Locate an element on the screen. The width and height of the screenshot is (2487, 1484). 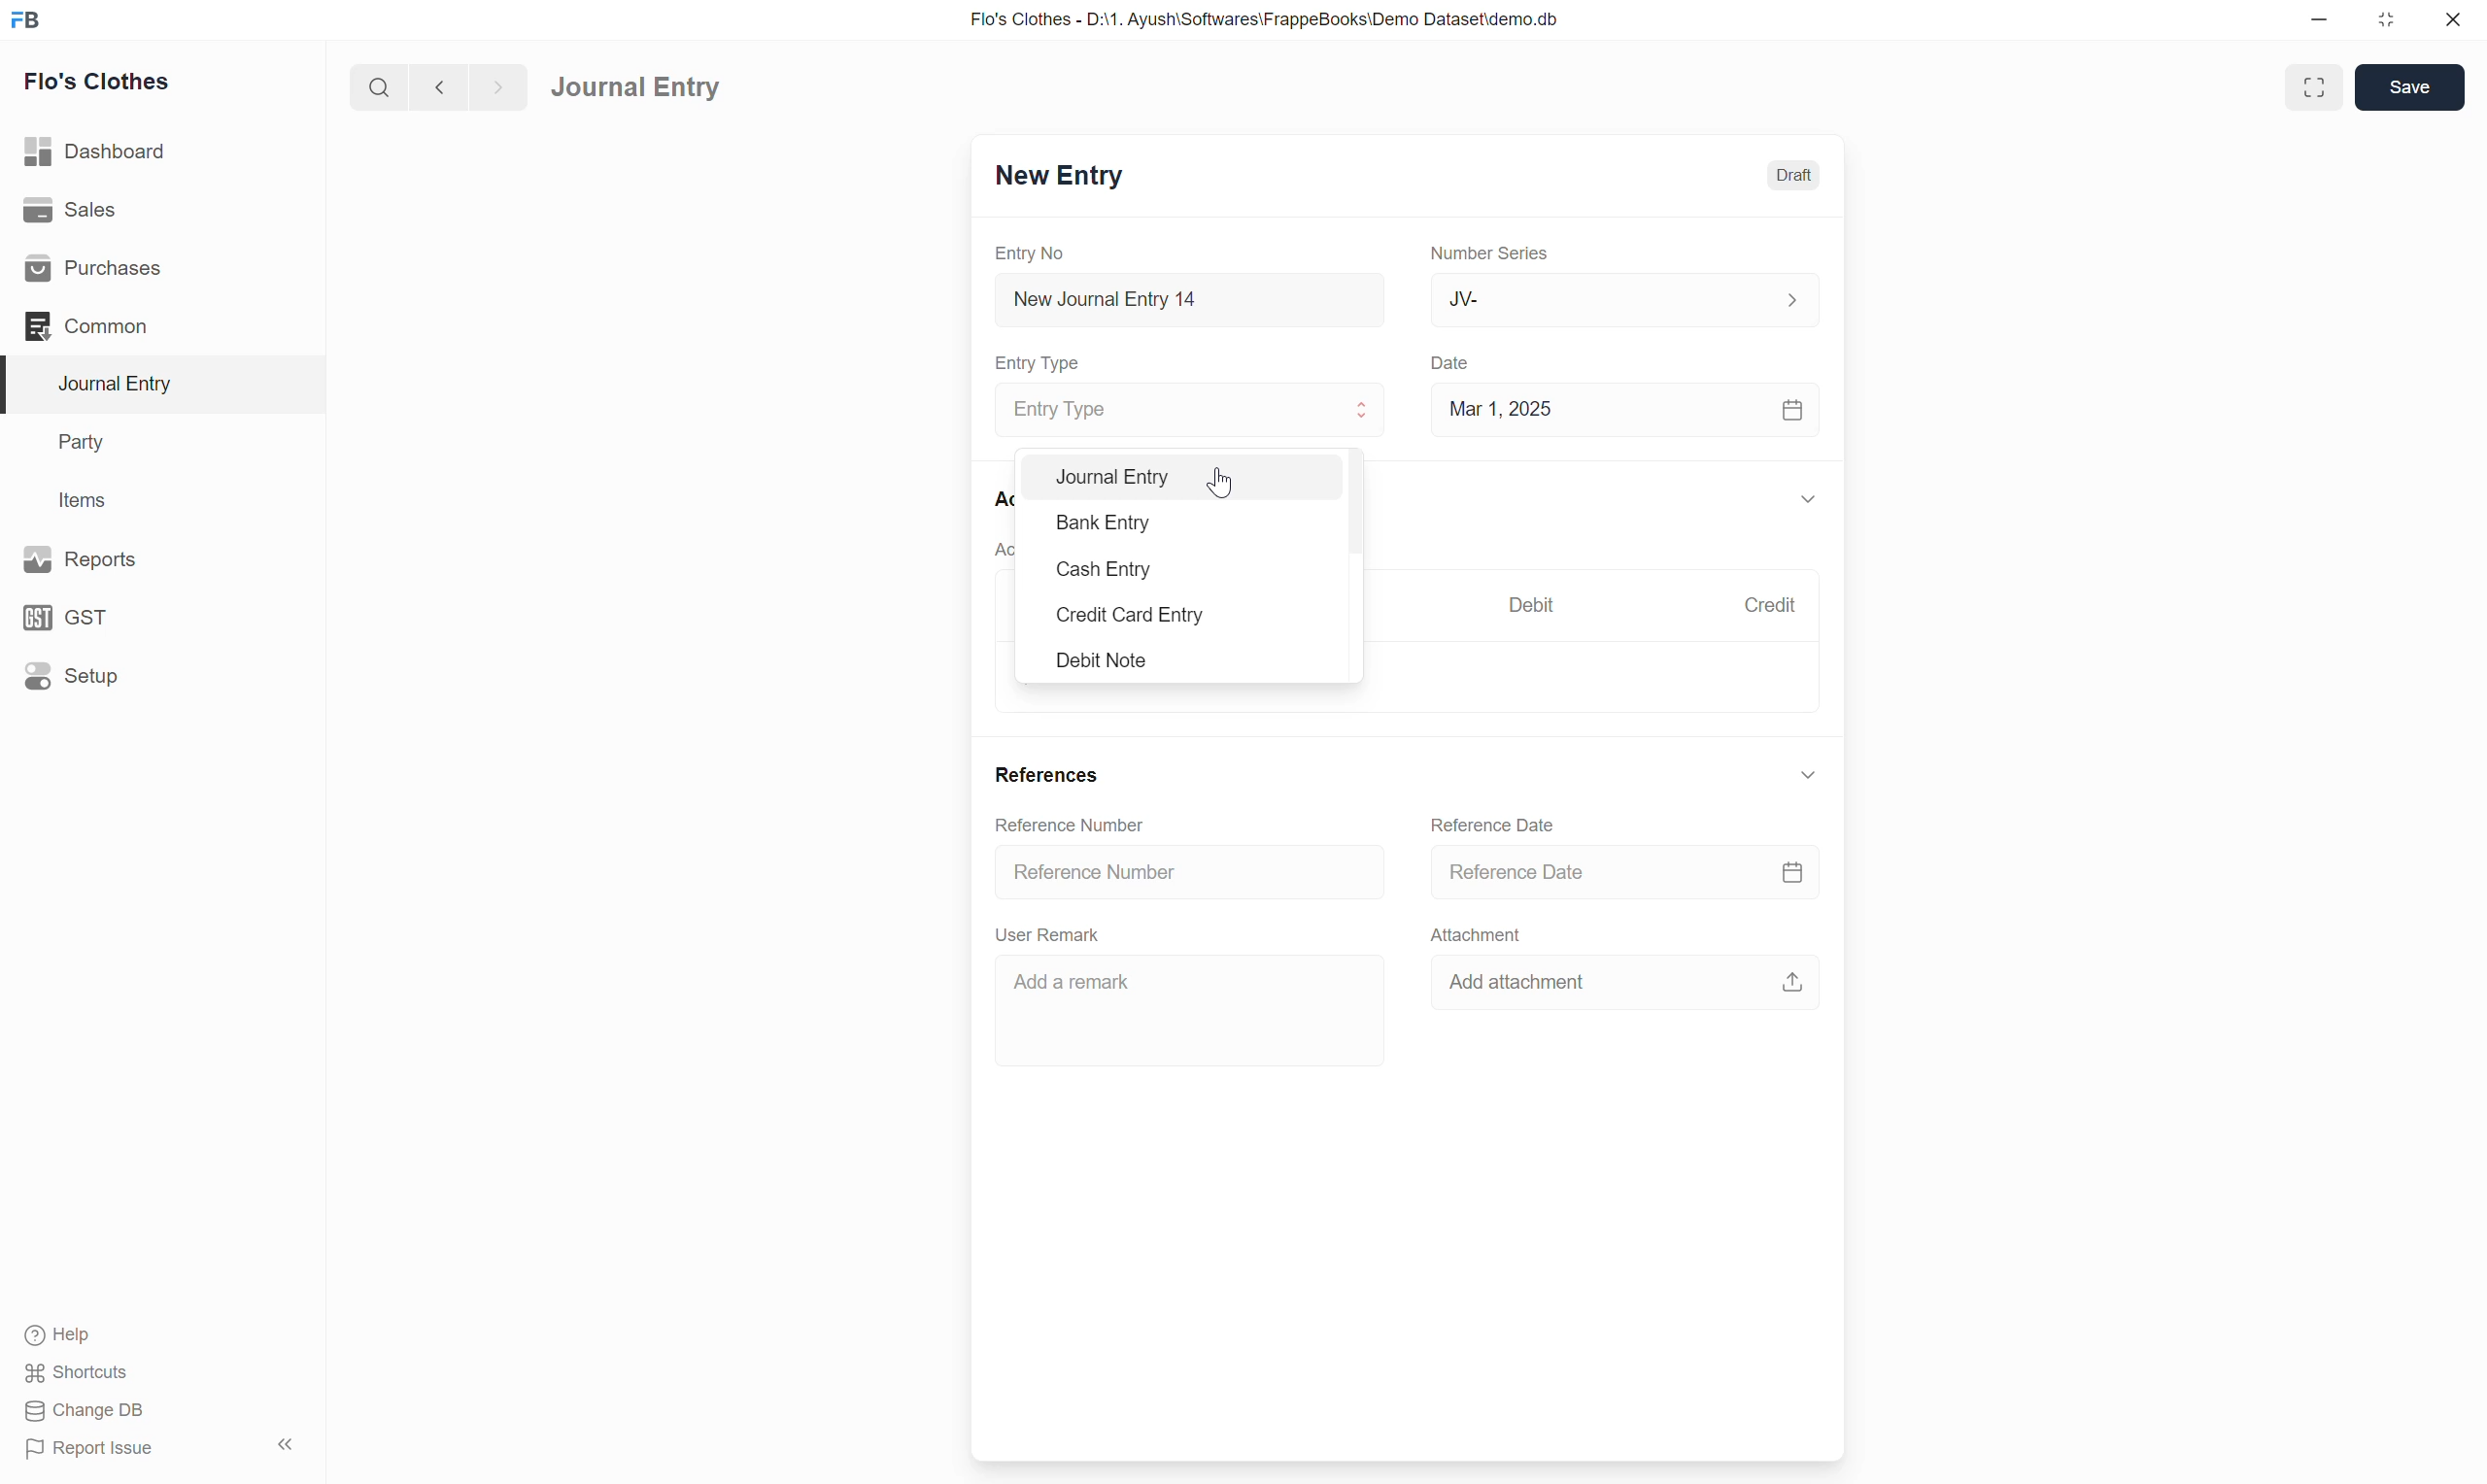
forward is located at coordinates (494, 88).